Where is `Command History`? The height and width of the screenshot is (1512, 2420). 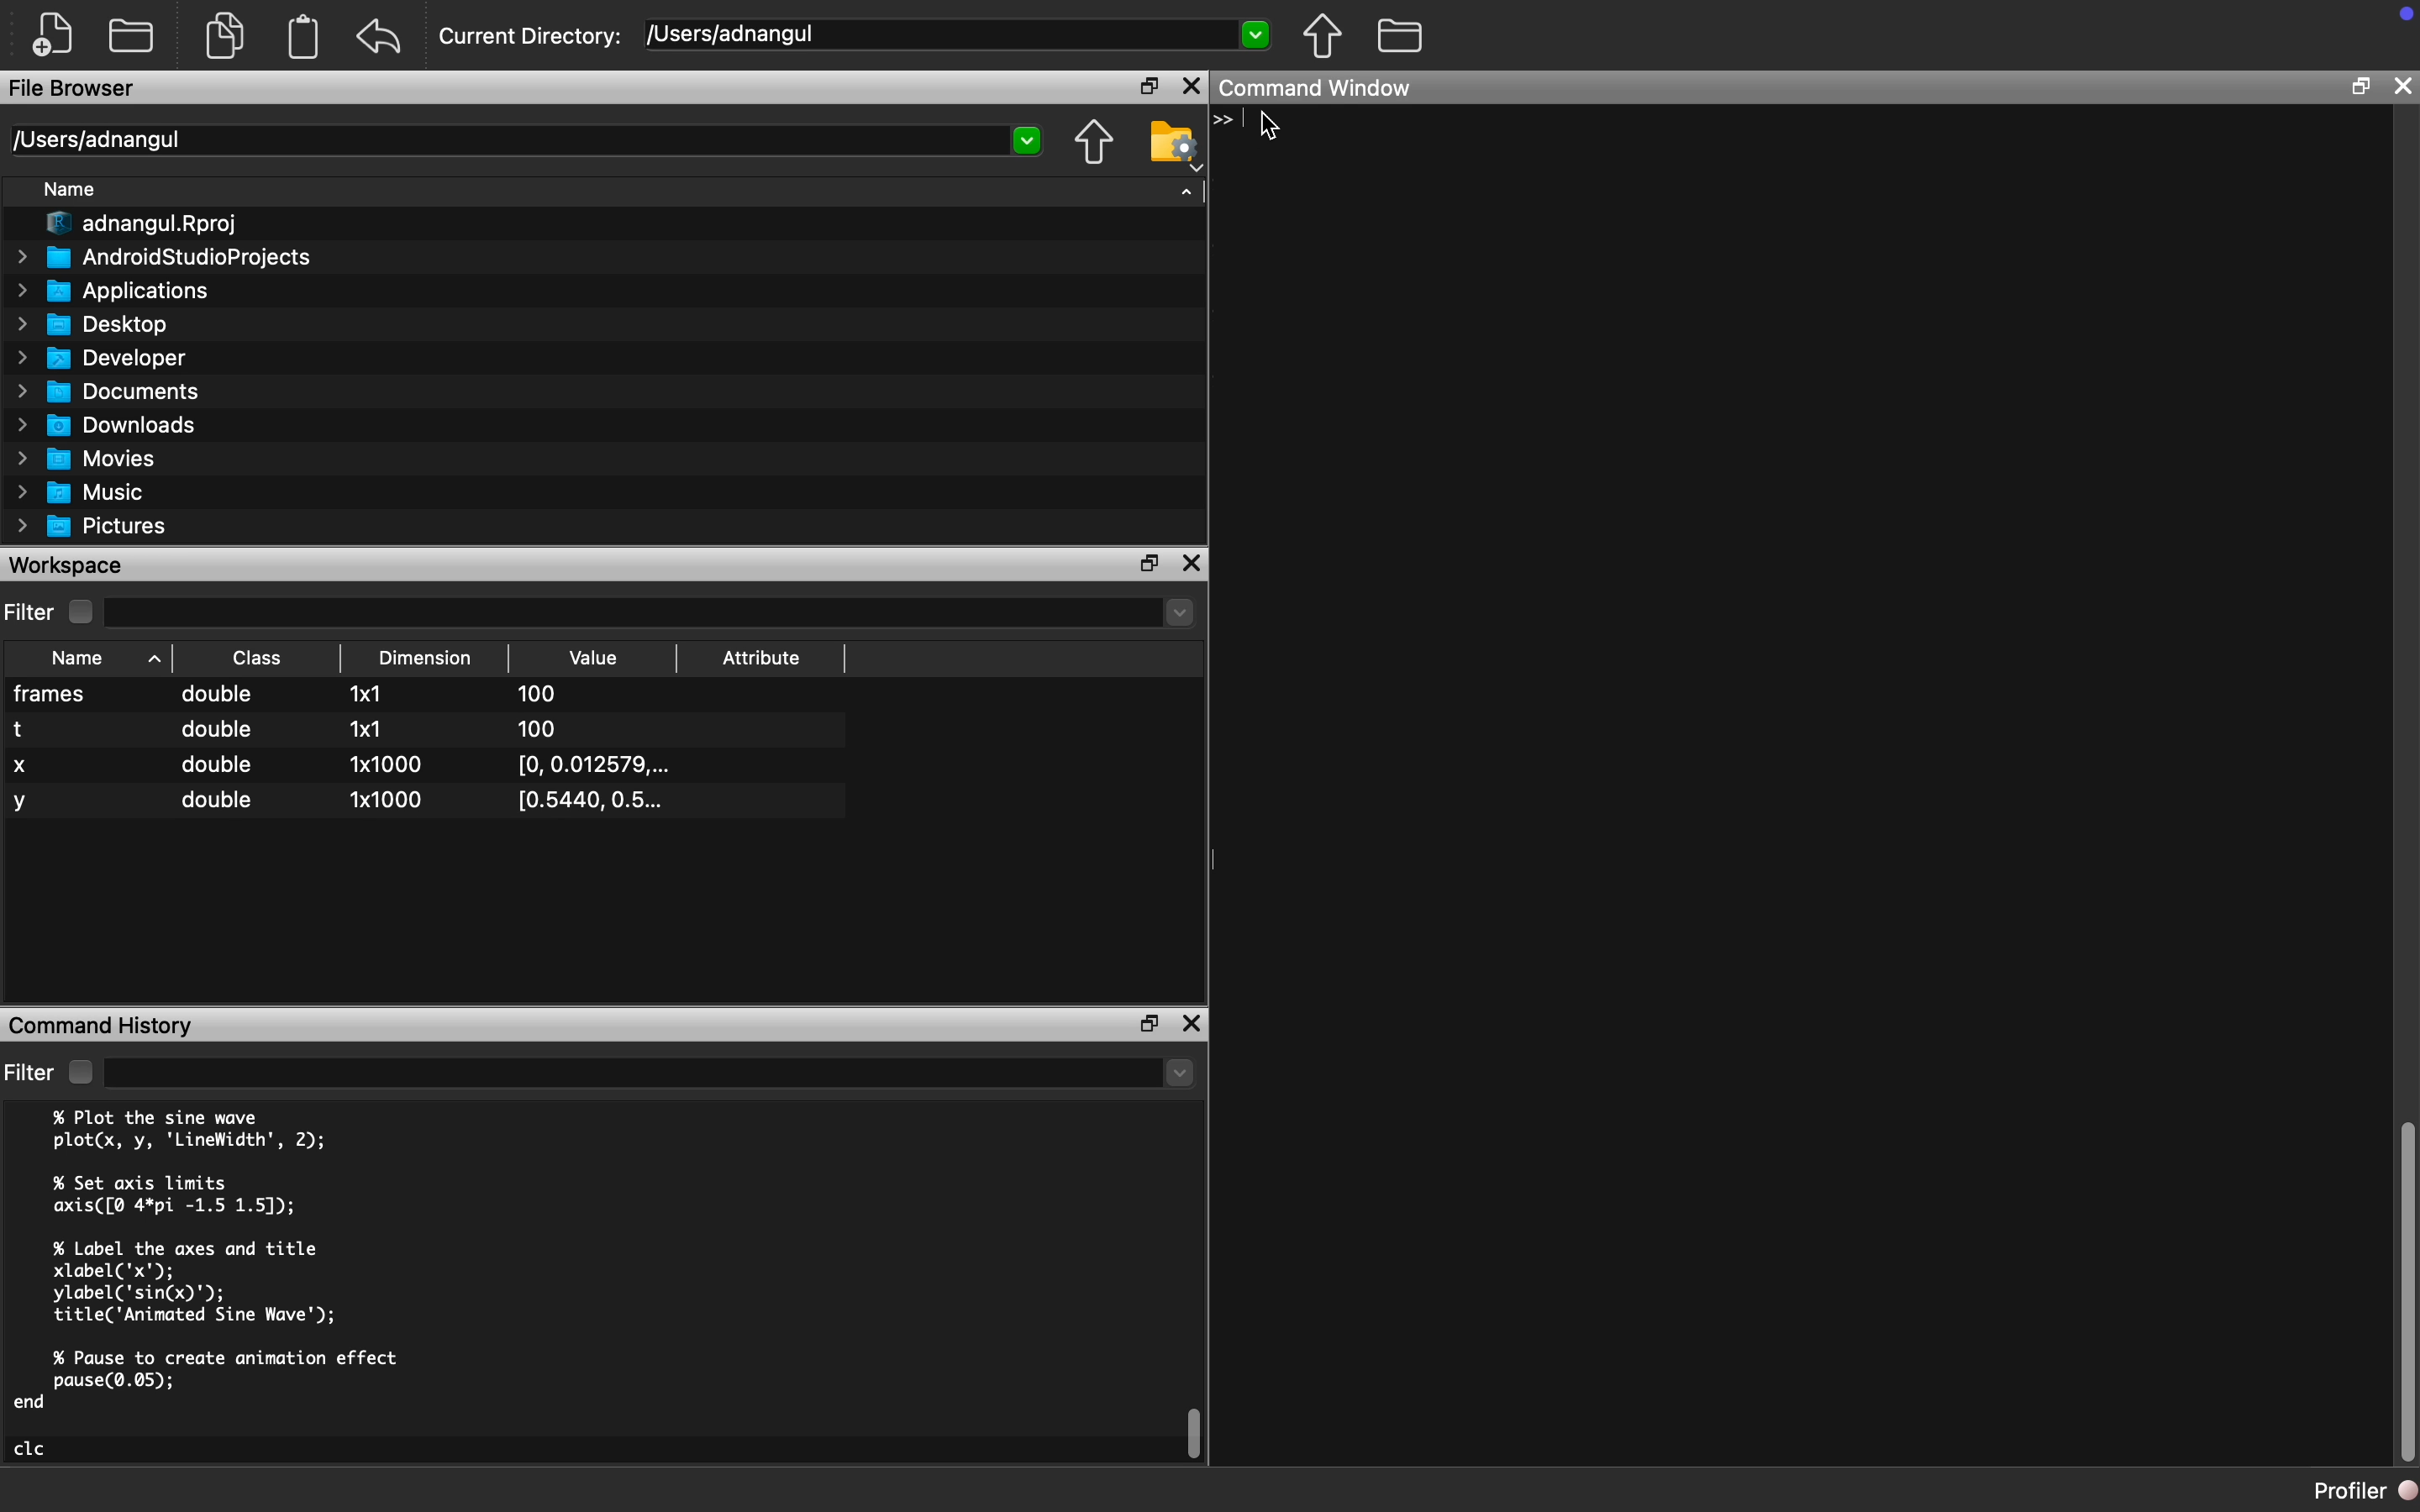
Command History is located at coordinates (104, 1025).